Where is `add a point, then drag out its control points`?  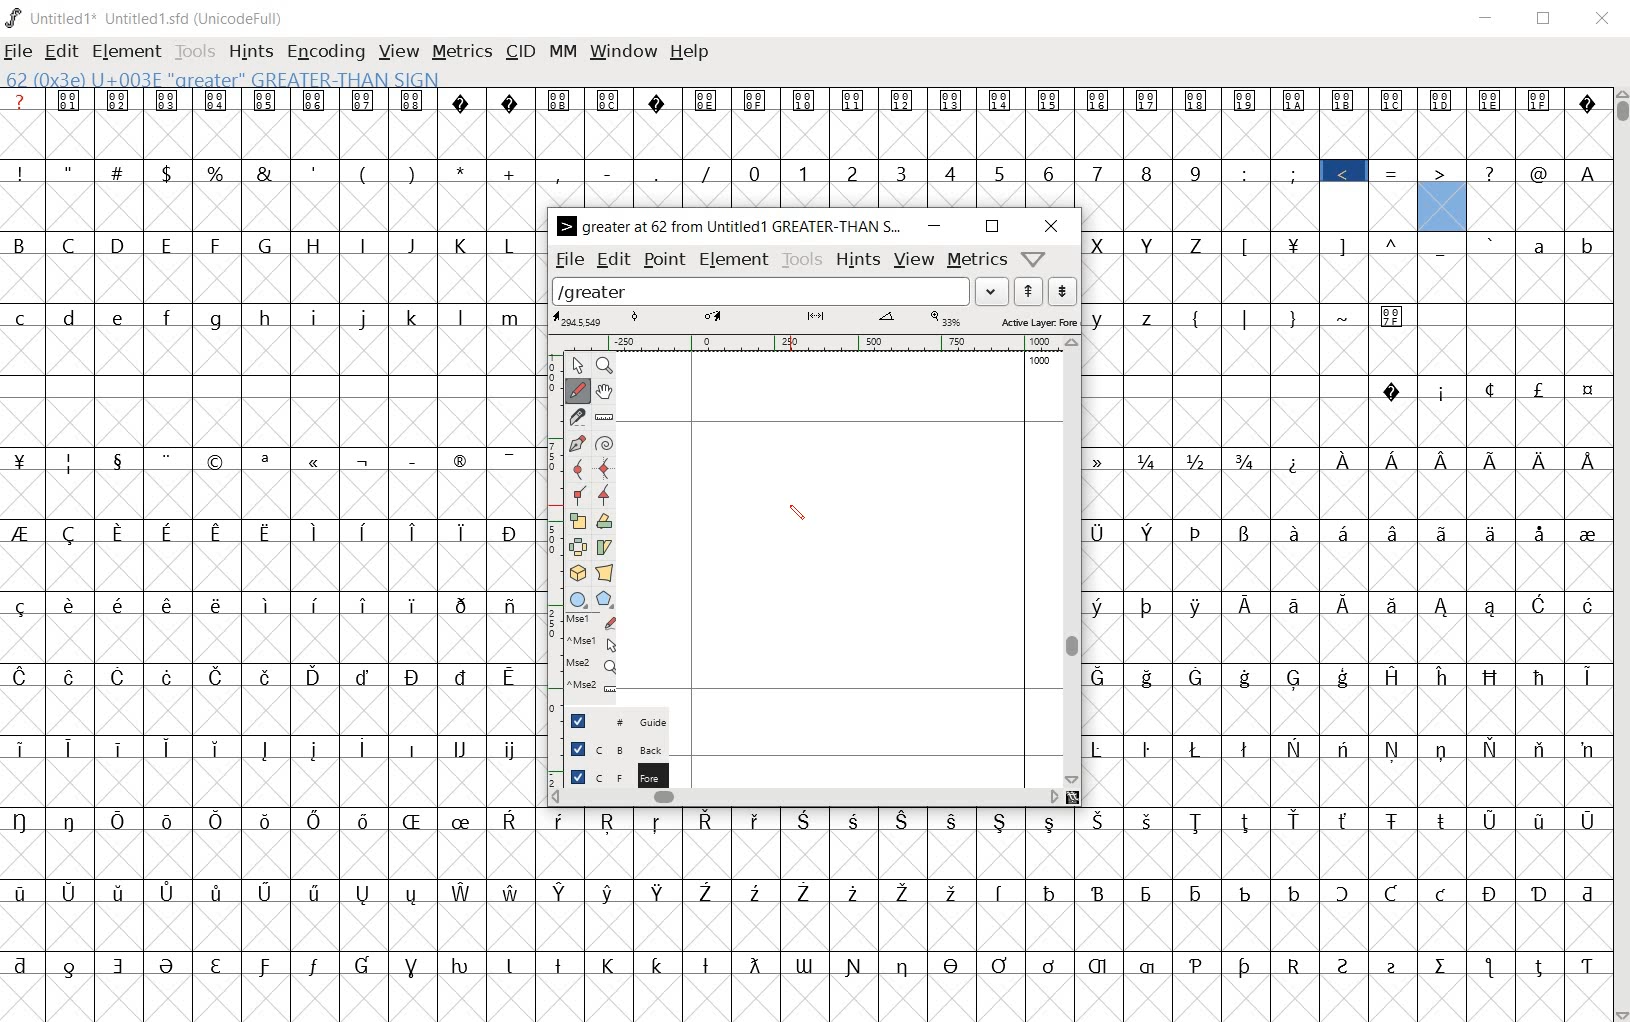 add a point, then drag out its control points is located at coordinates (576, 441).